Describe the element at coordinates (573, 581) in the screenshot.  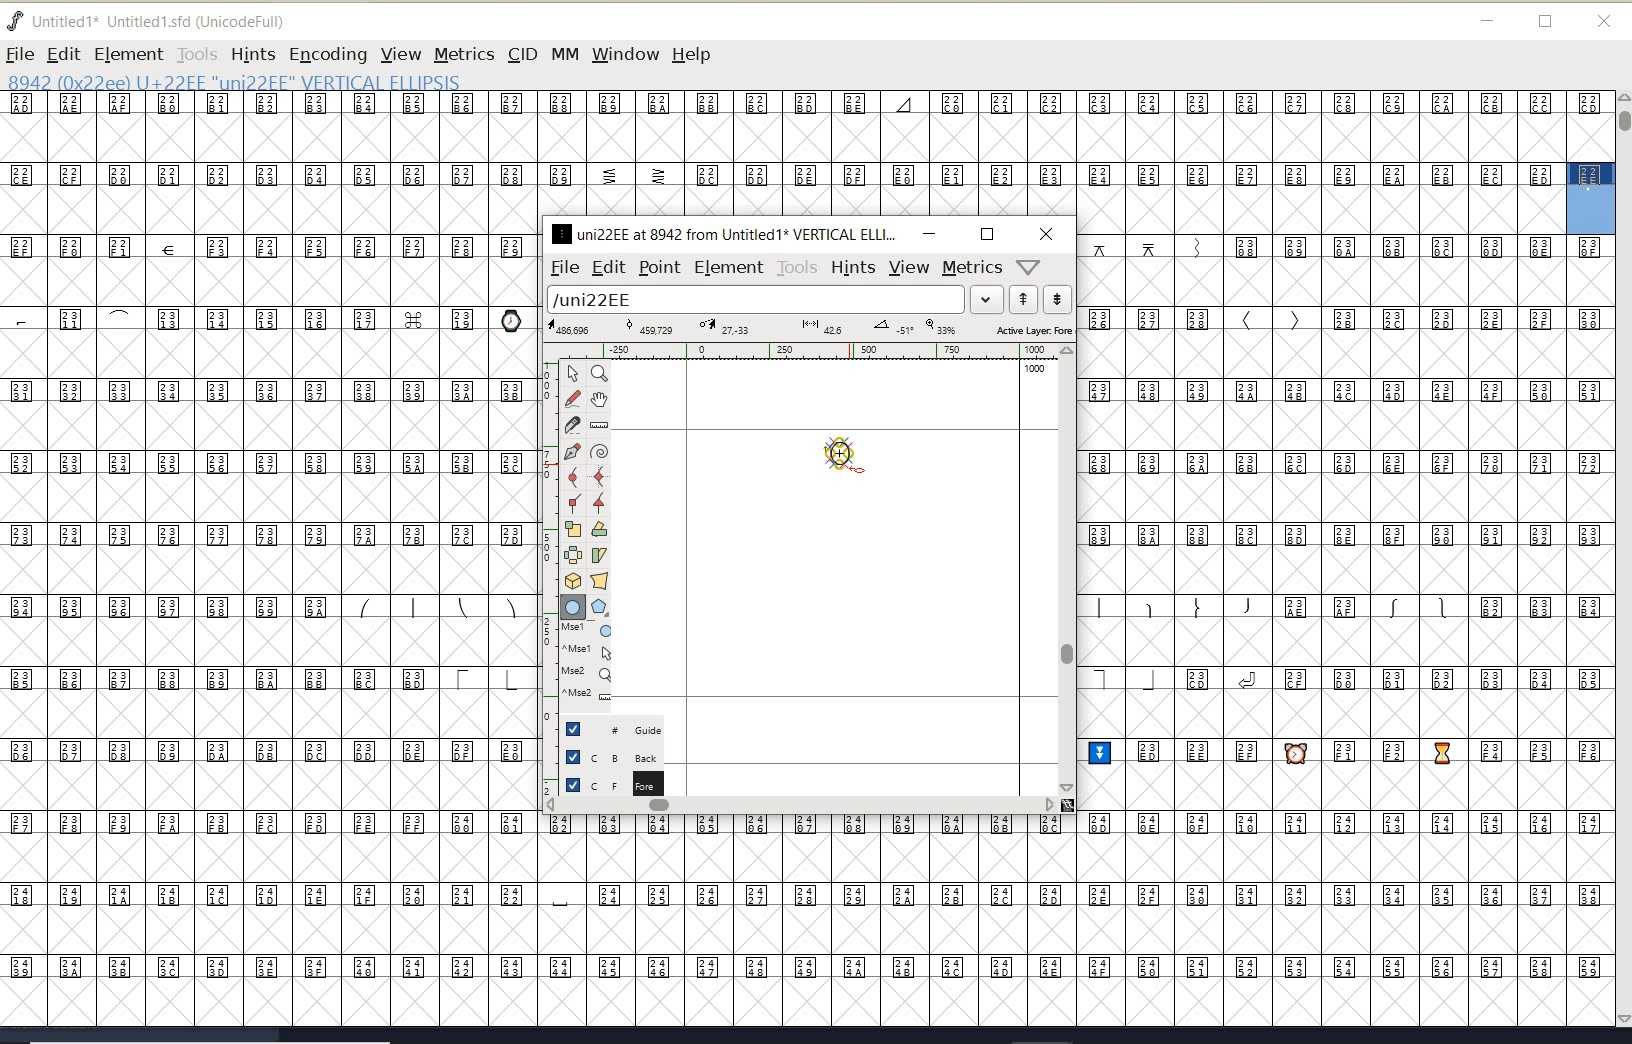
I see `rotate the selection in 3d and project back to plane` at that location.